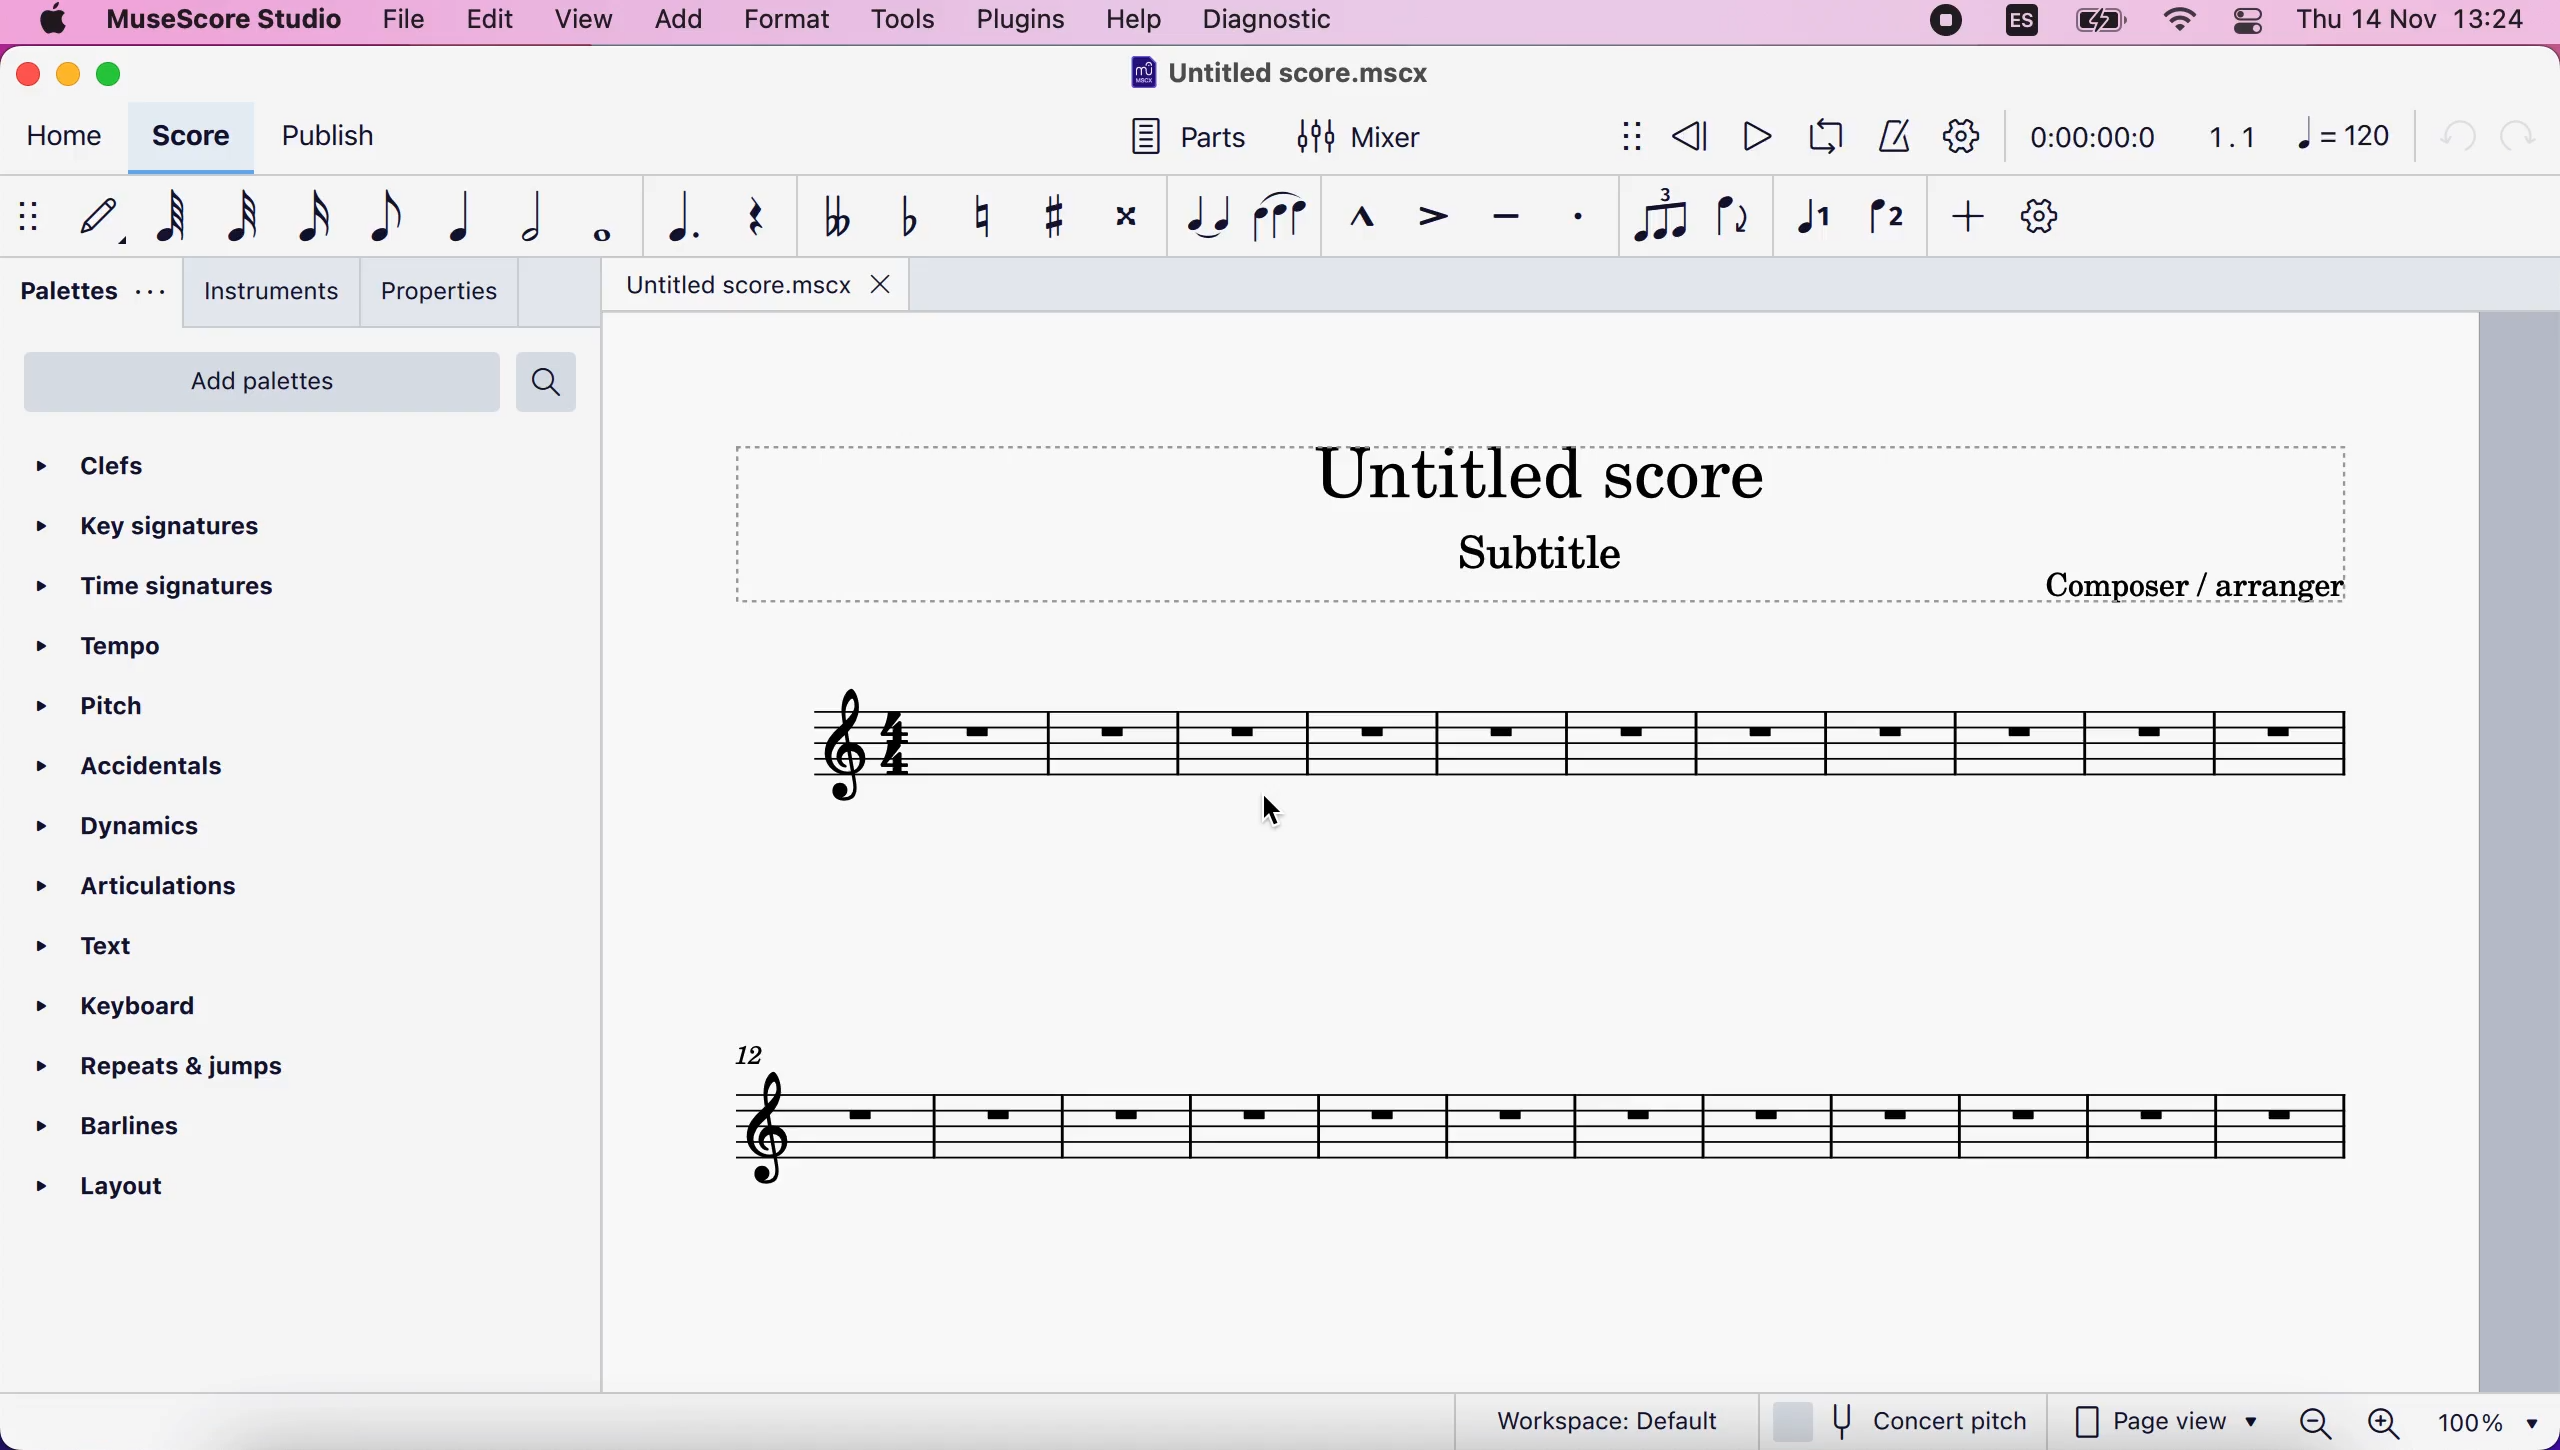 This screenshot has height=1450, width=2560. I want to click on layout, so click(109, 1193).